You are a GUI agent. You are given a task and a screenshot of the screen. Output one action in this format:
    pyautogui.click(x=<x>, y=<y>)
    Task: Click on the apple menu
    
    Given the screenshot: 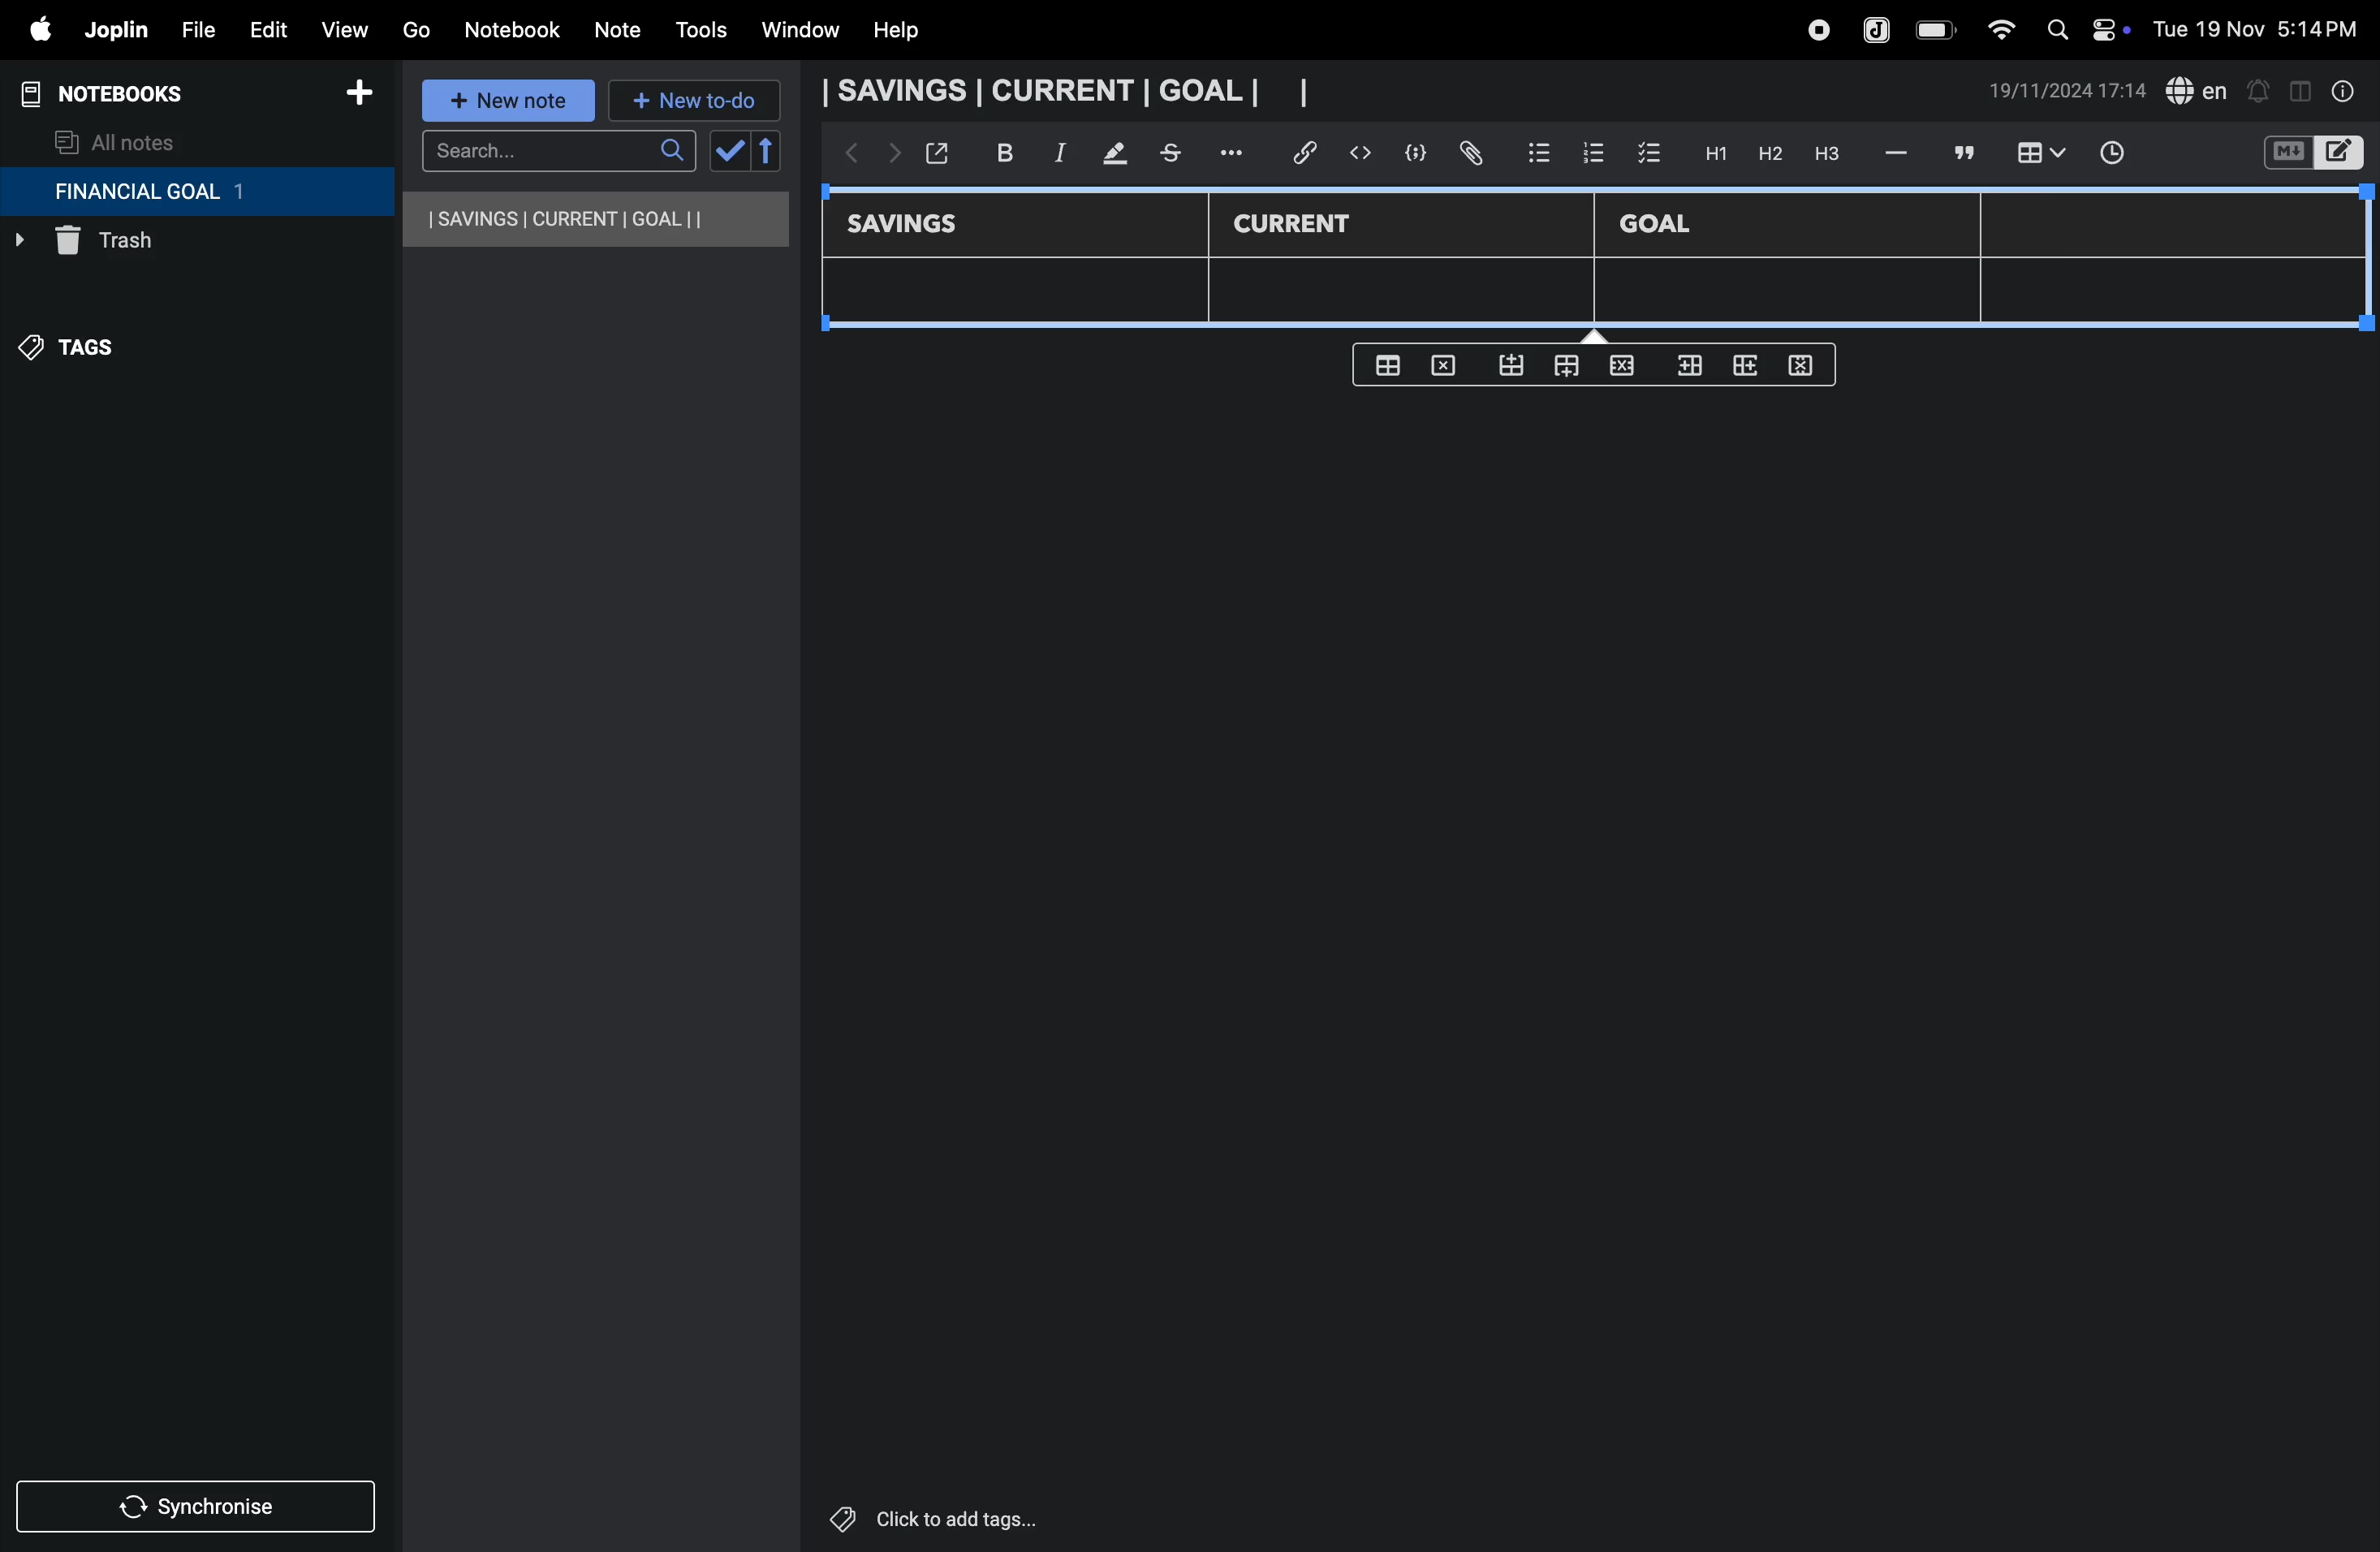 What is the action you would take?
    pyautogui.click(x=30, y=29)
    